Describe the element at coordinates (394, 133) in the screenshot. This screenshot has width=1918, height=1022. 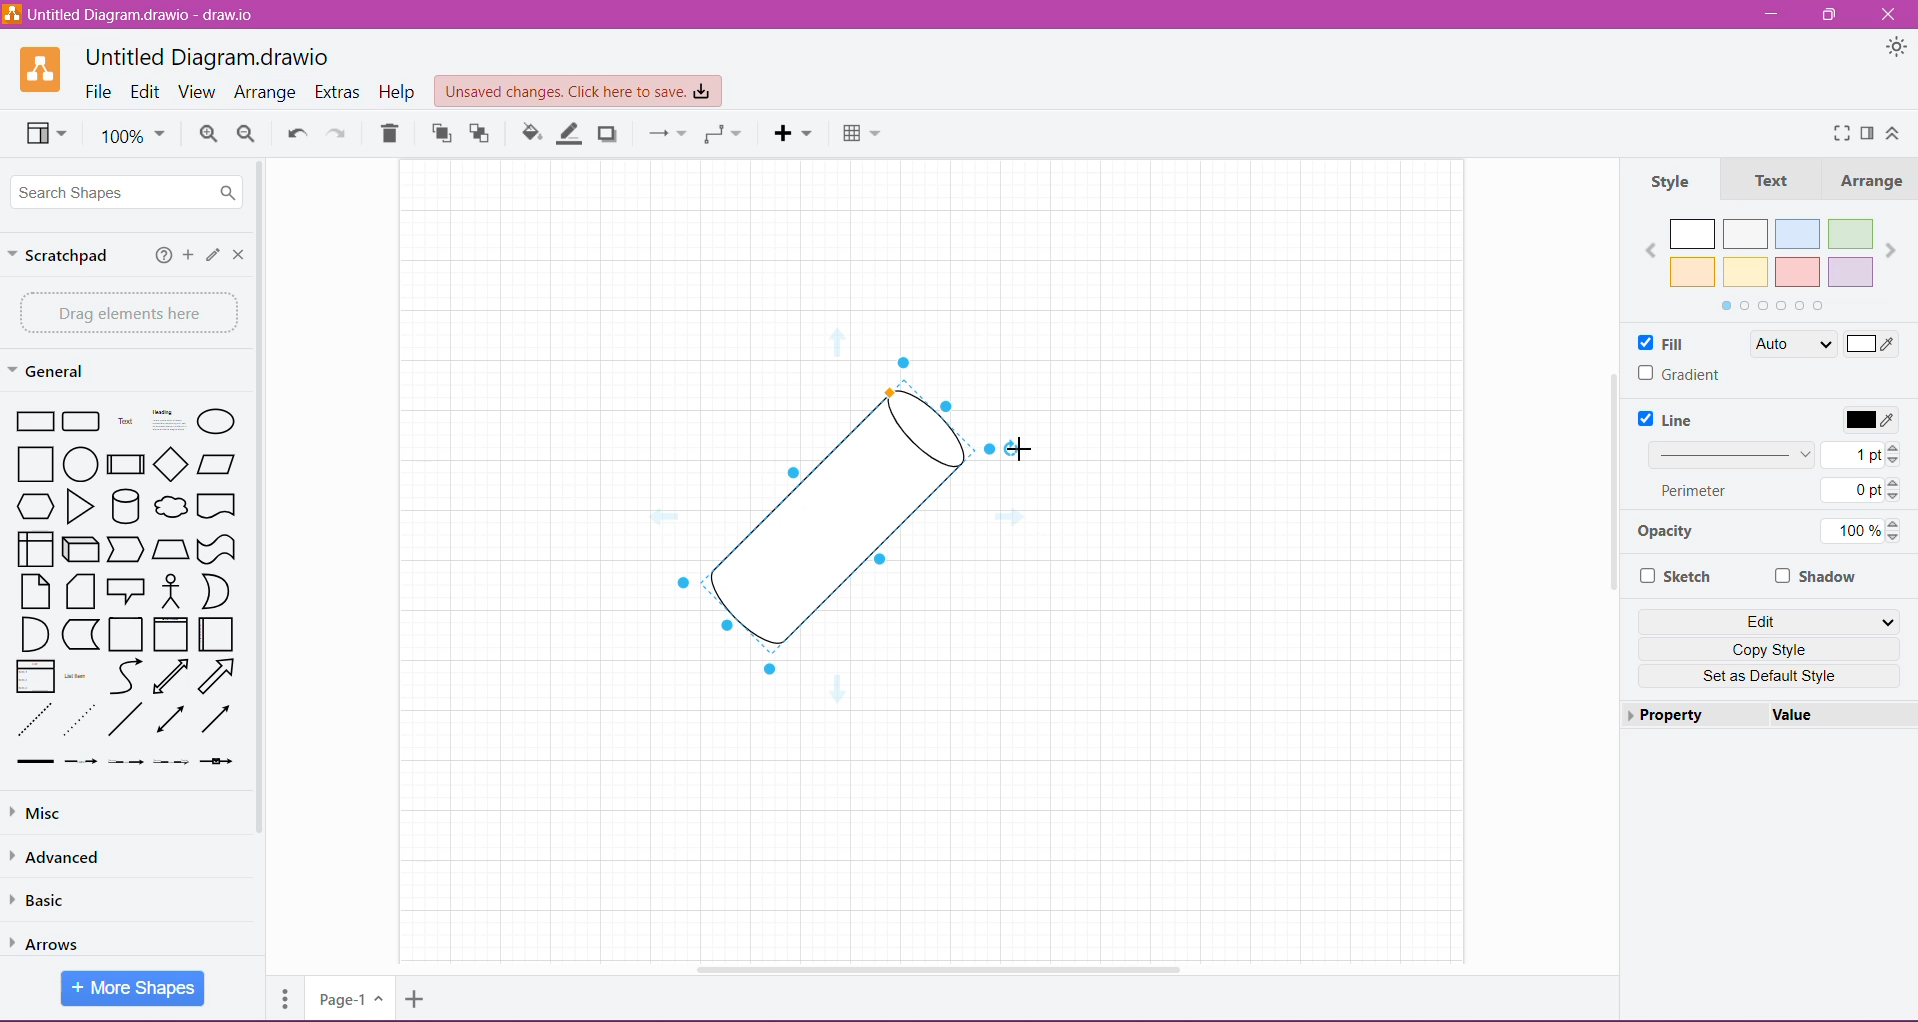
I see `Delete` at that location.